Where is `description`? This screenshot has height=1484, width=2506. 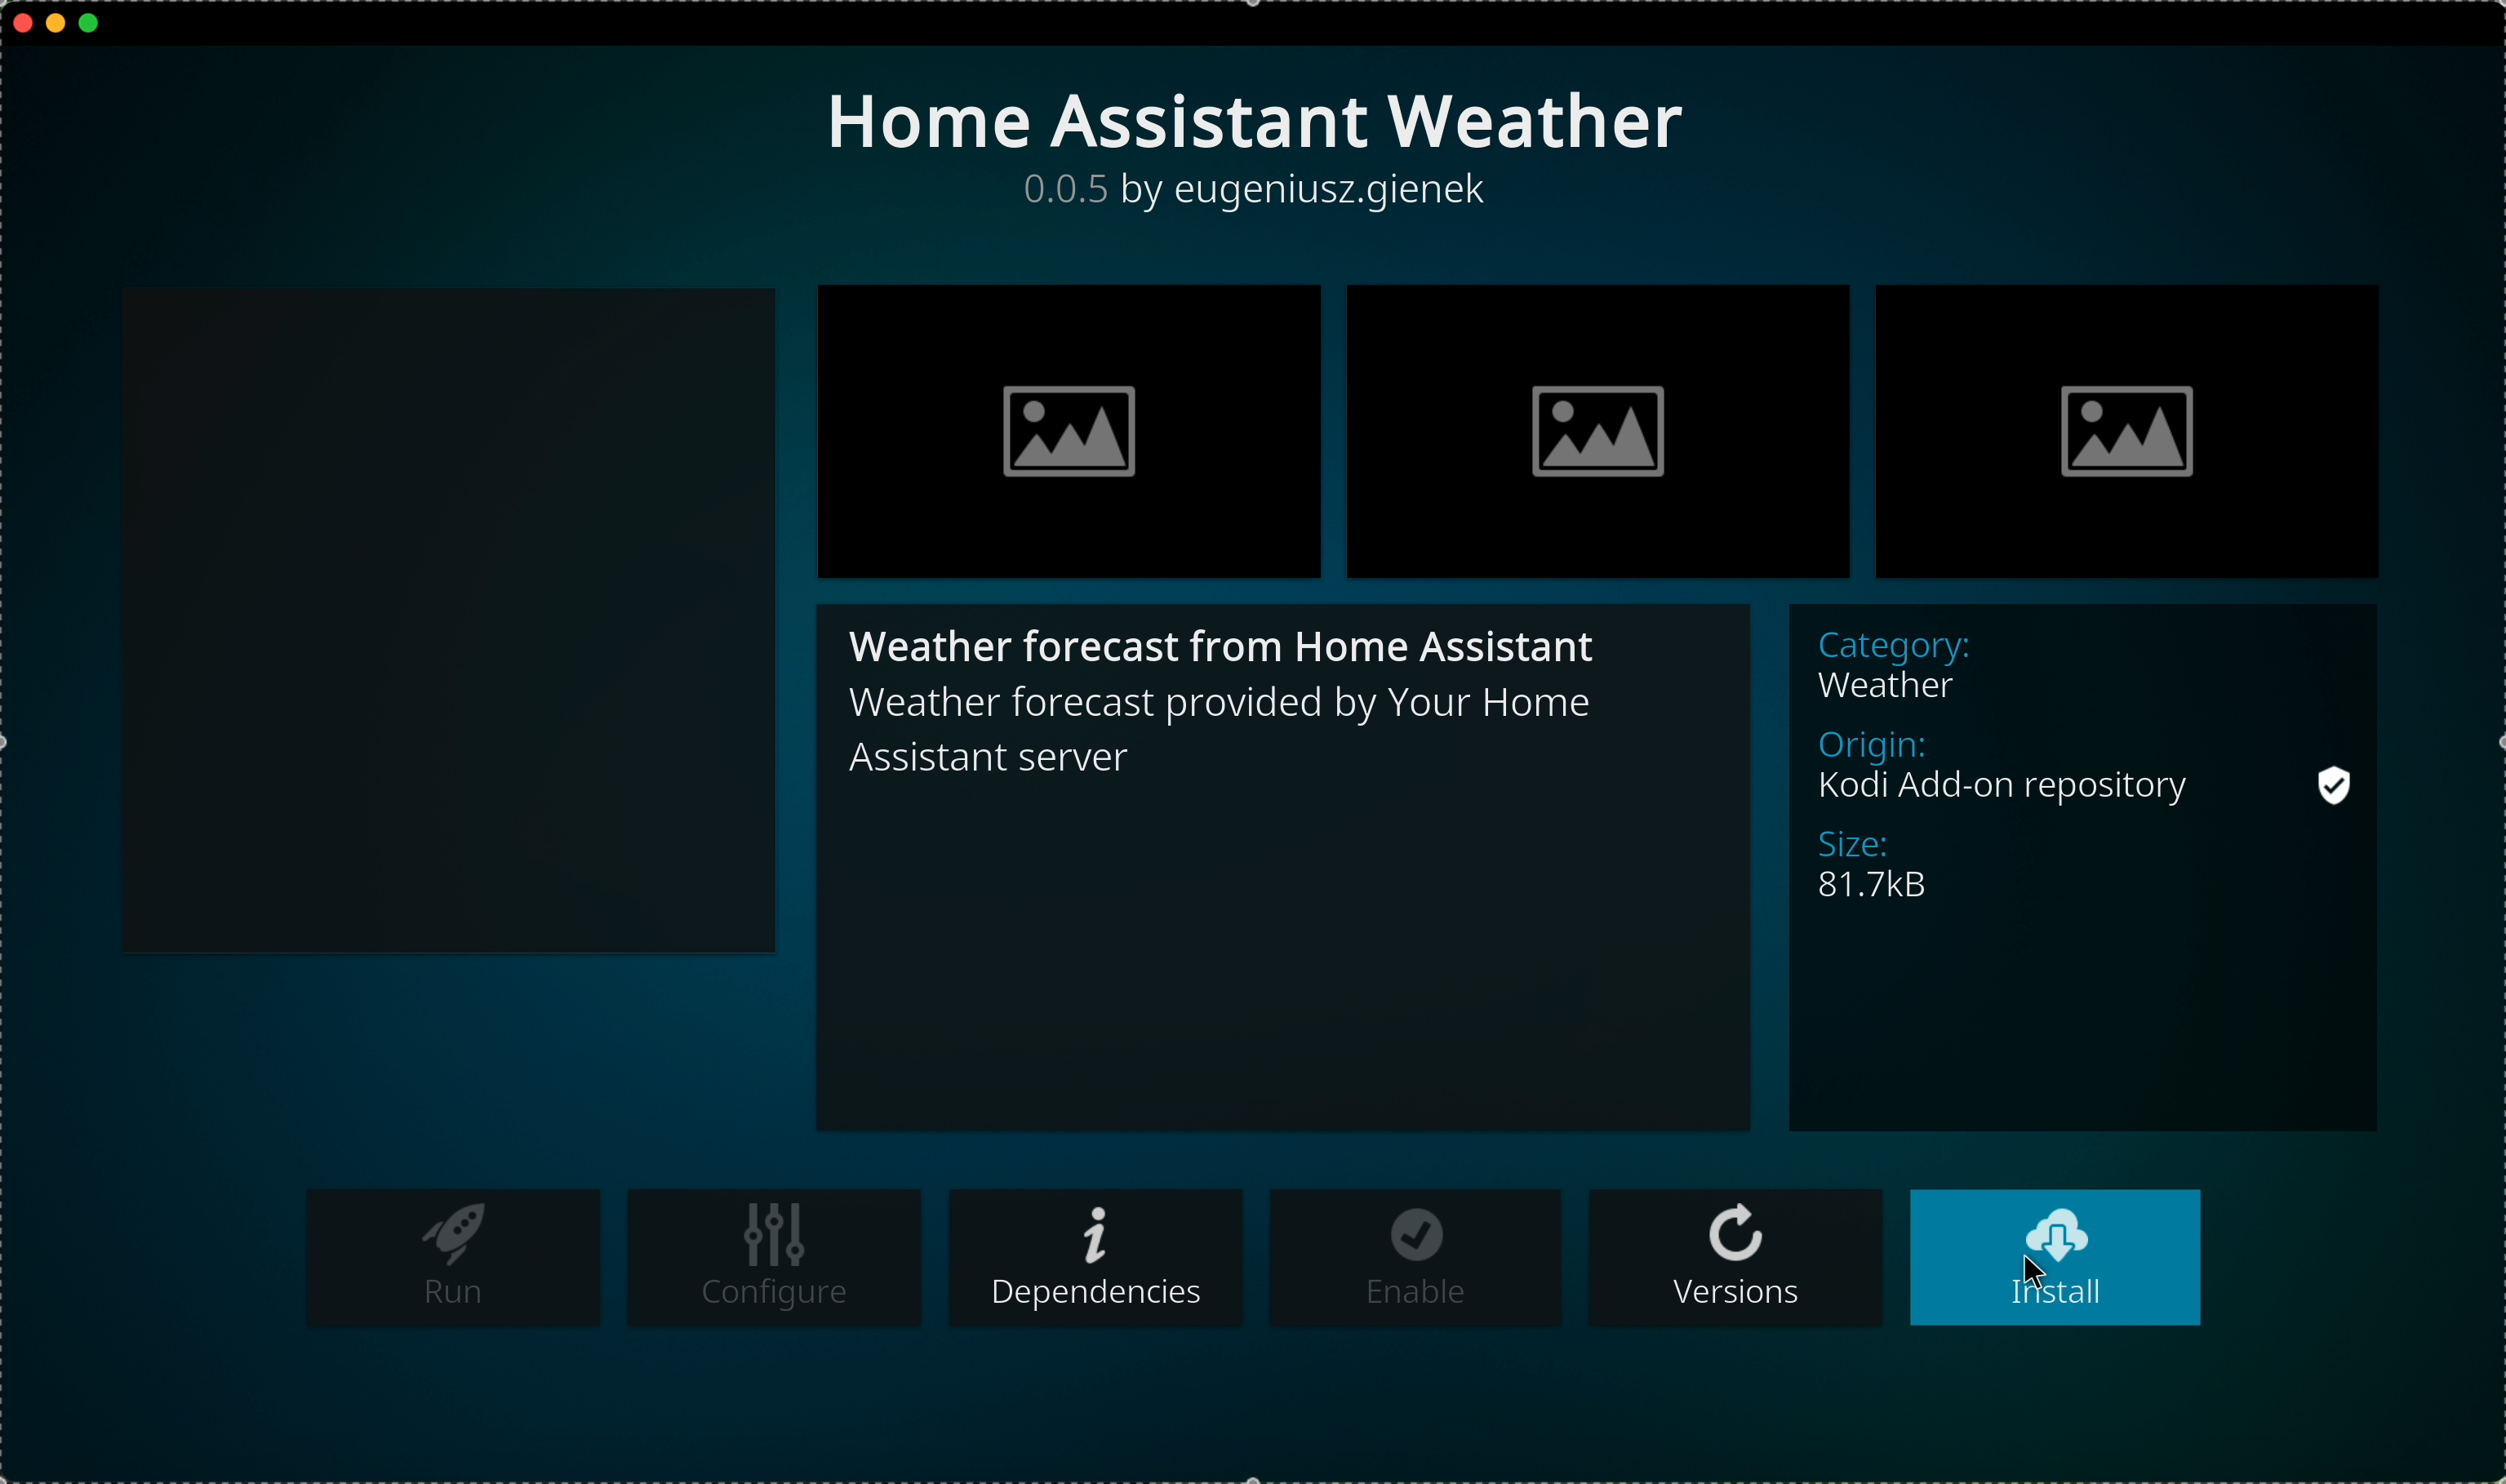
description is located at coordinates (1278, 872).